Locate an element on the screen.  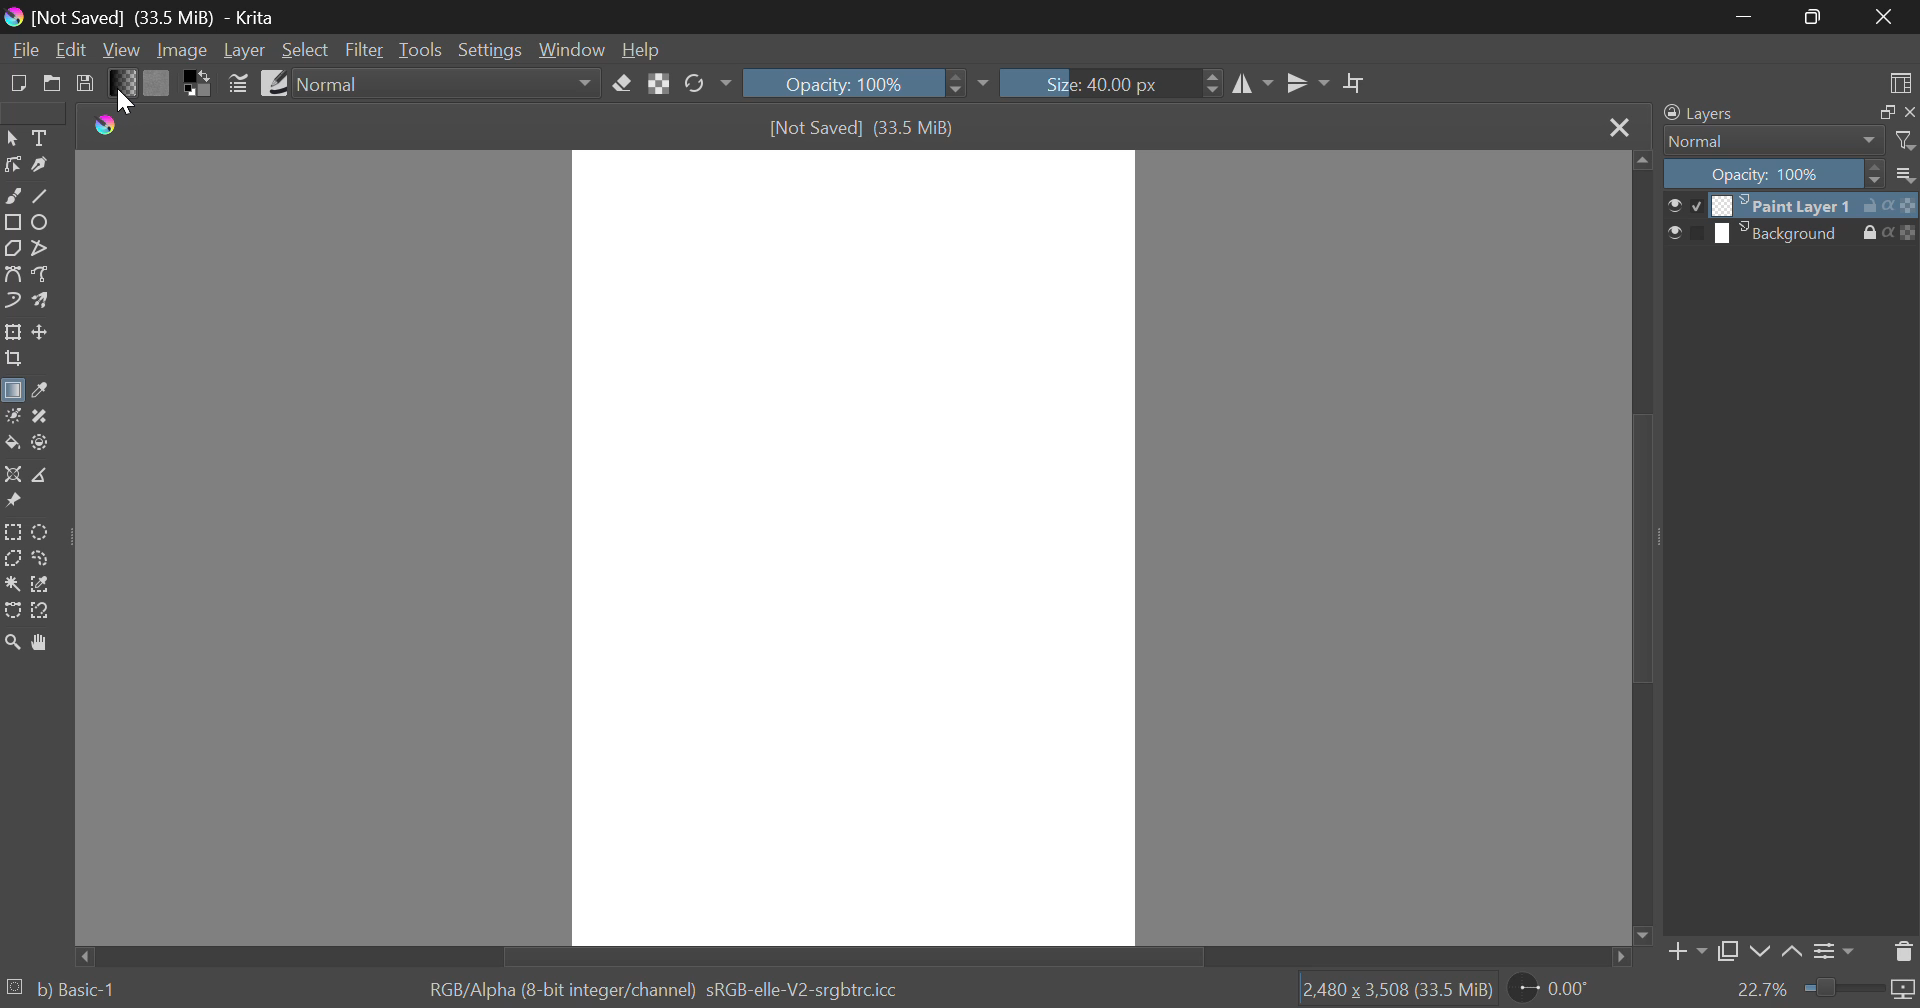
Document Workspace is located at coordinates (853, 546).